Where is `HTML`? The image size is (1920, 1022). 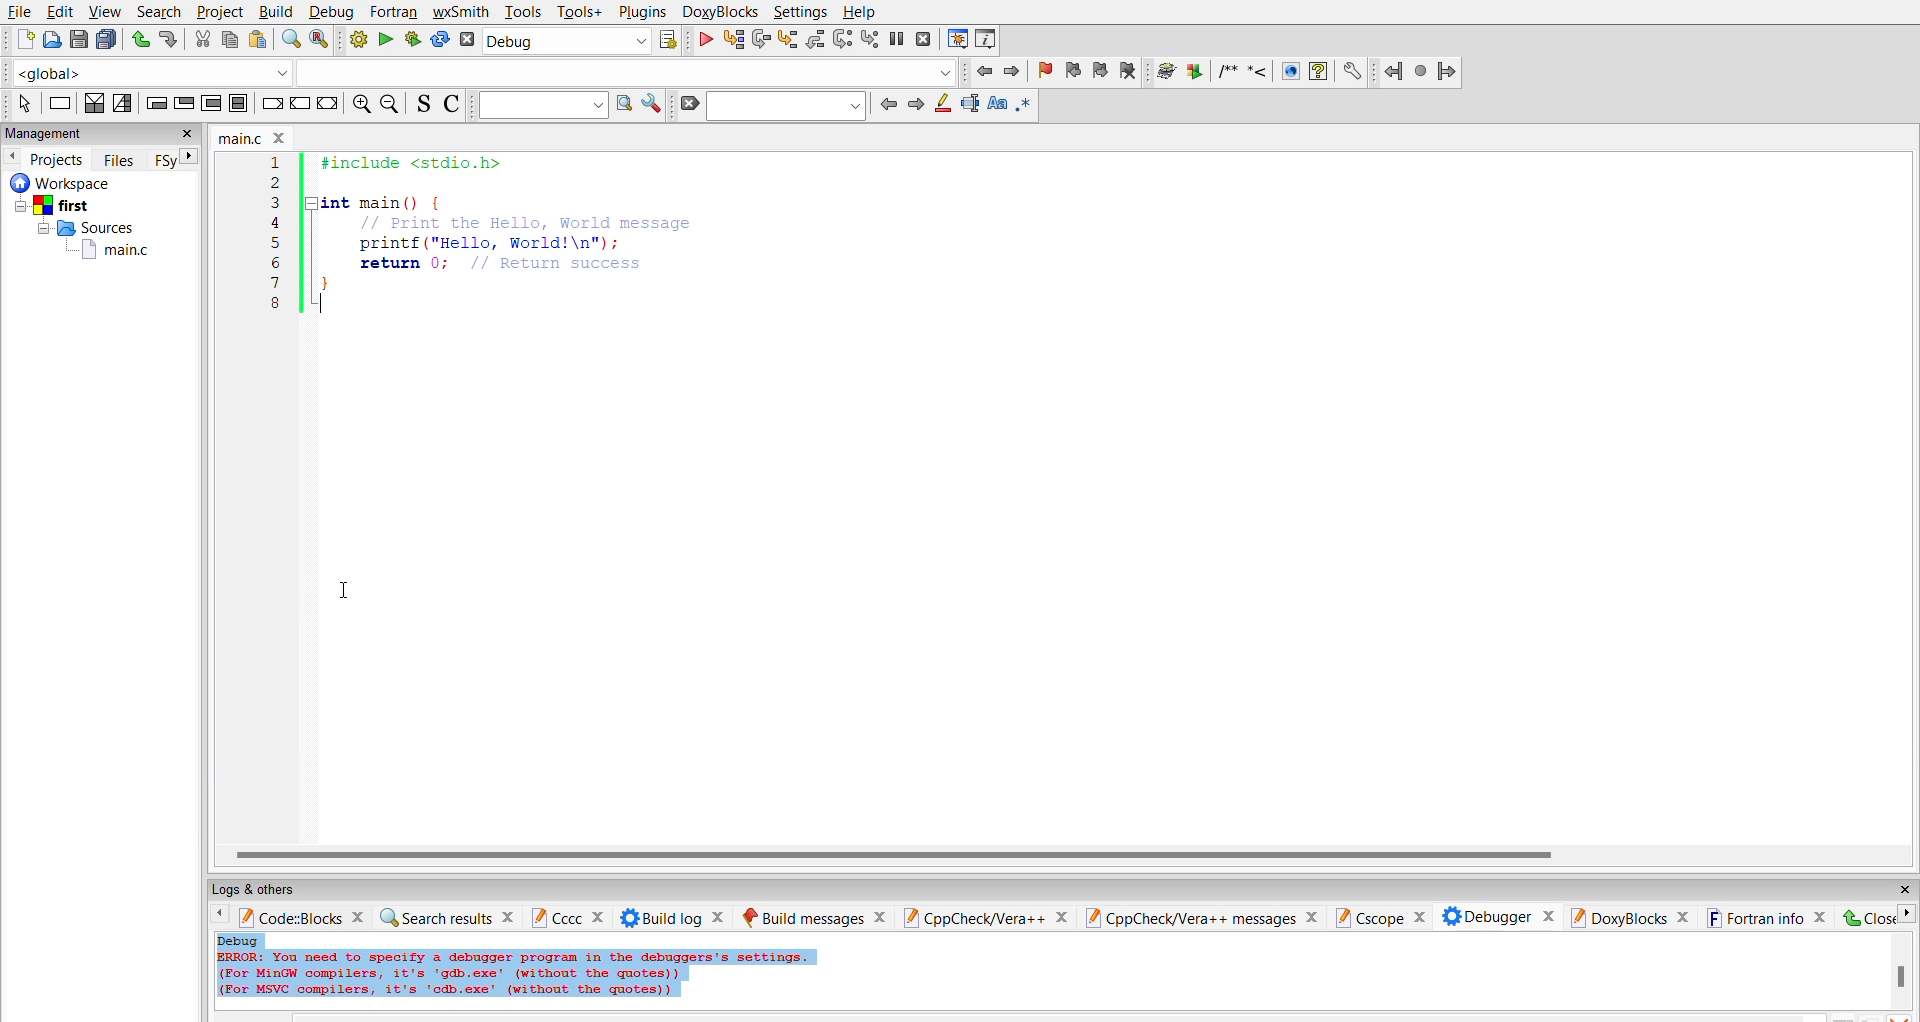 HTML is located at coordinates (1291, 70).